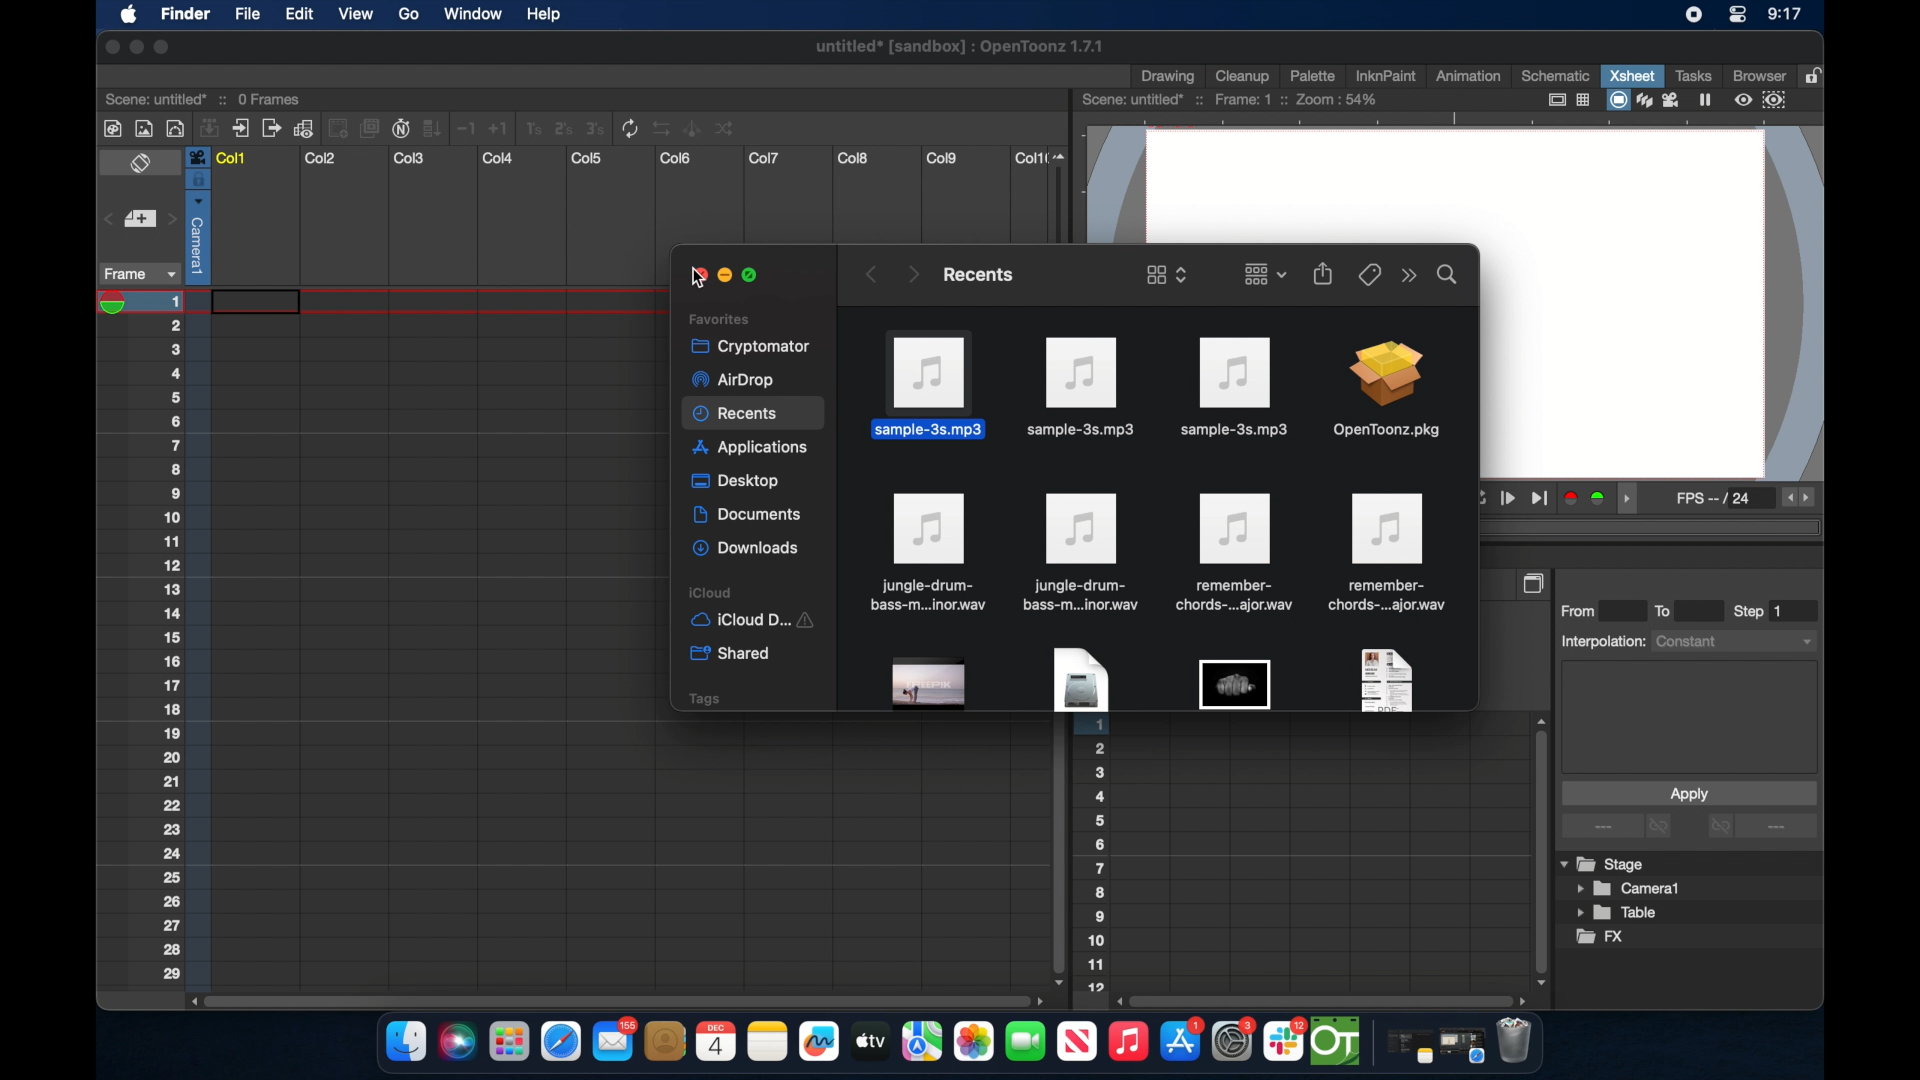 The image size is (1920, 1080). Describe the element at coordinates (108, 47) in the screenshot. I see `close` at that location.